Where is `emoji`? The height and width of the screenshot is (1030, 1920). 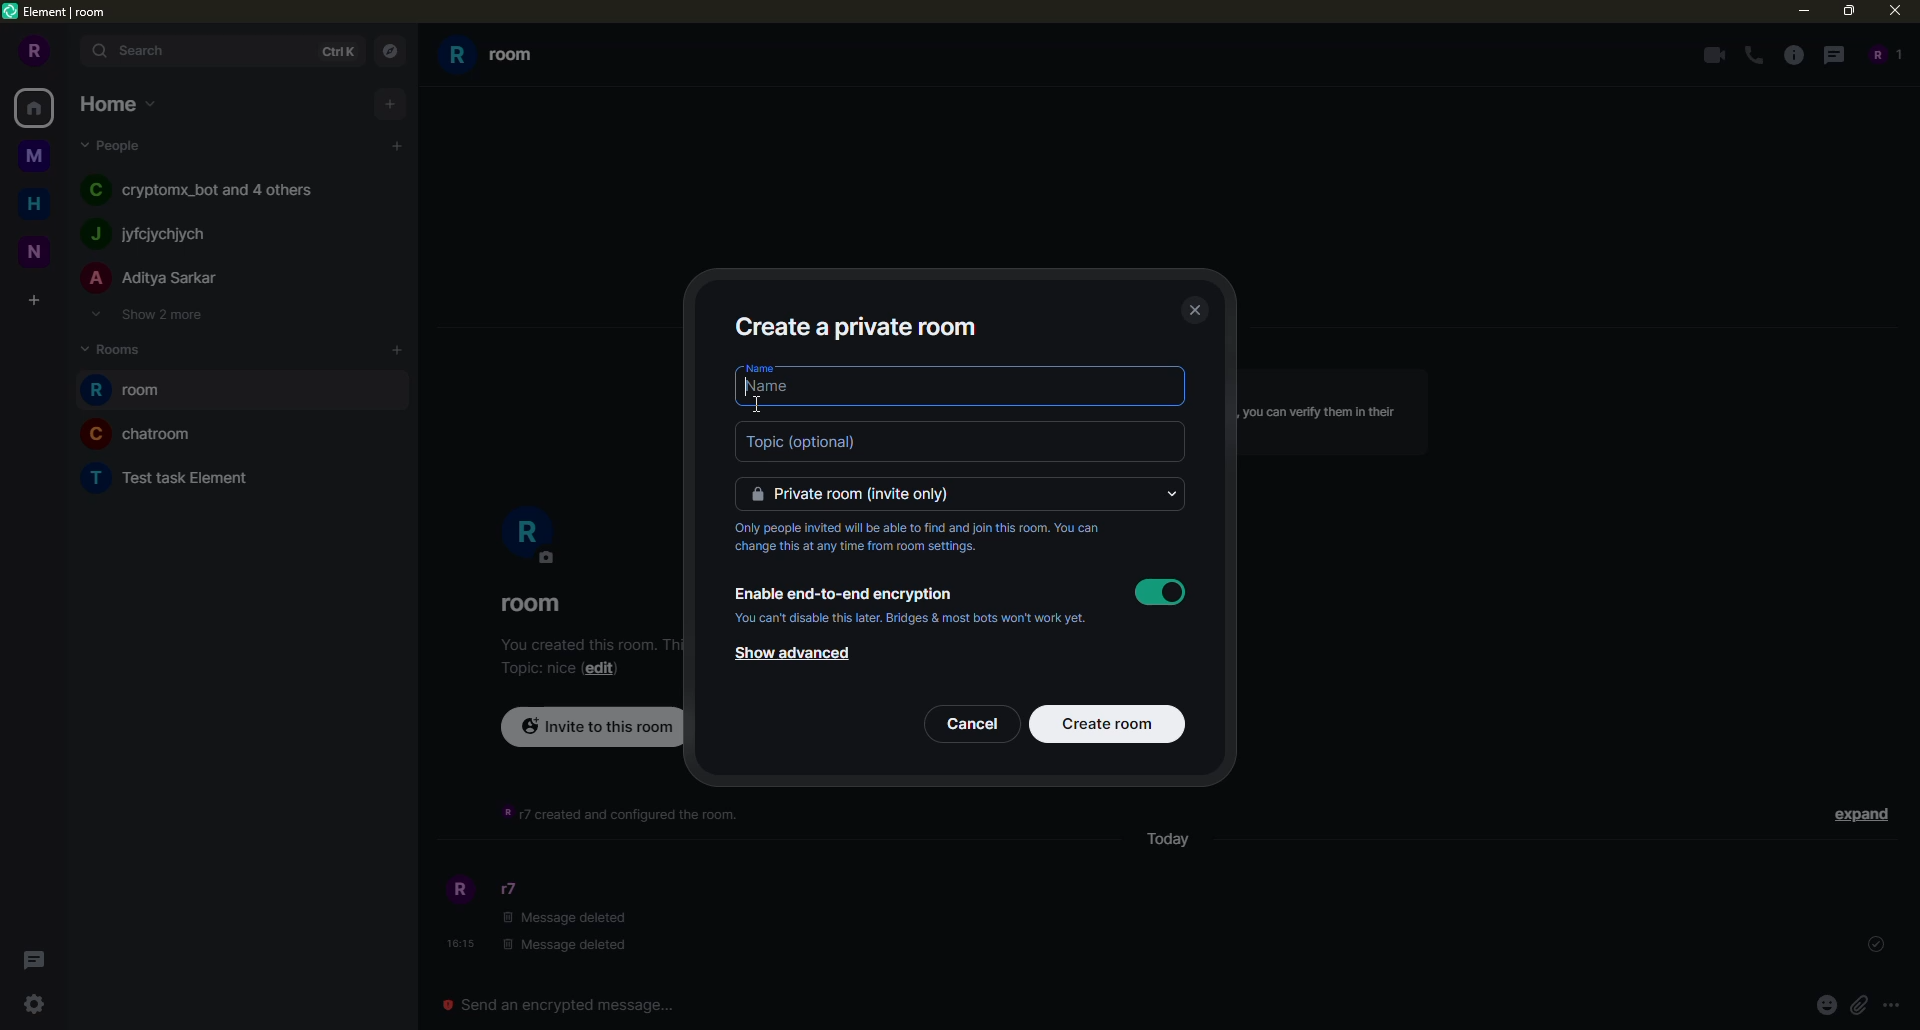
emoji is located at coordinates (1826, 1005).